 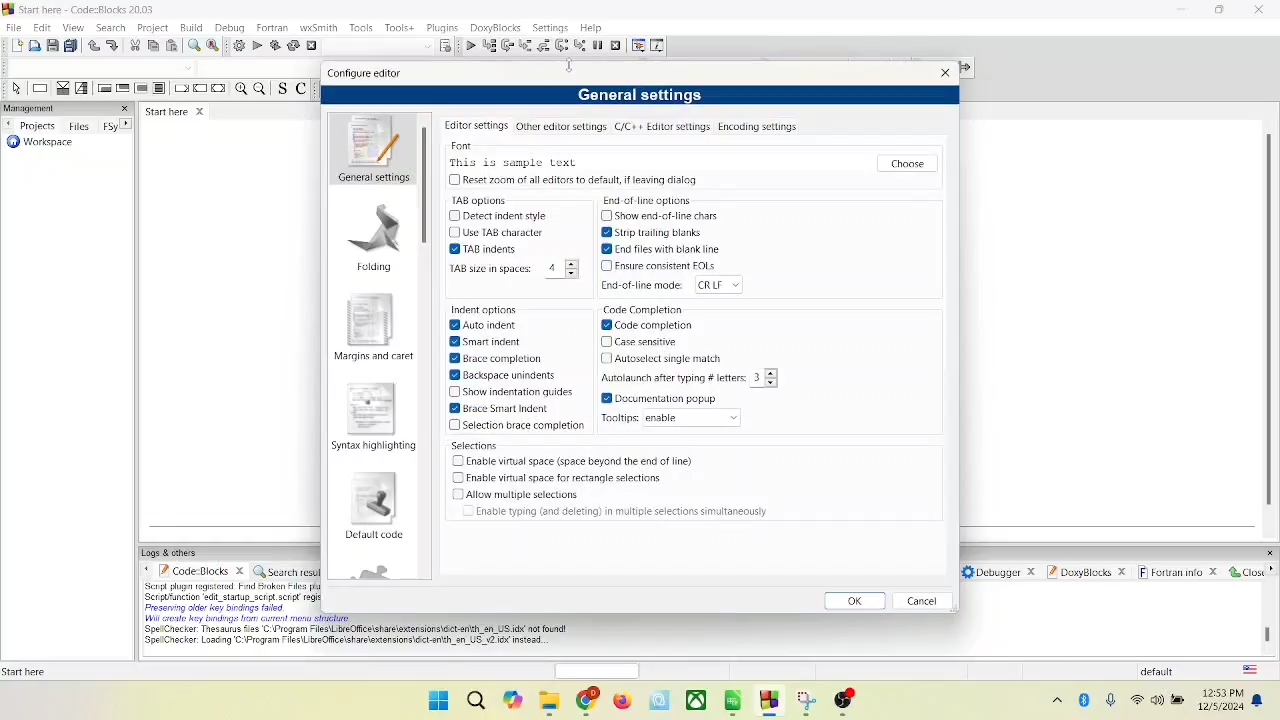 What do you see at coordinates (370, 149) in the screenshot?
I see `general settings` at bounding box center [370, 149].